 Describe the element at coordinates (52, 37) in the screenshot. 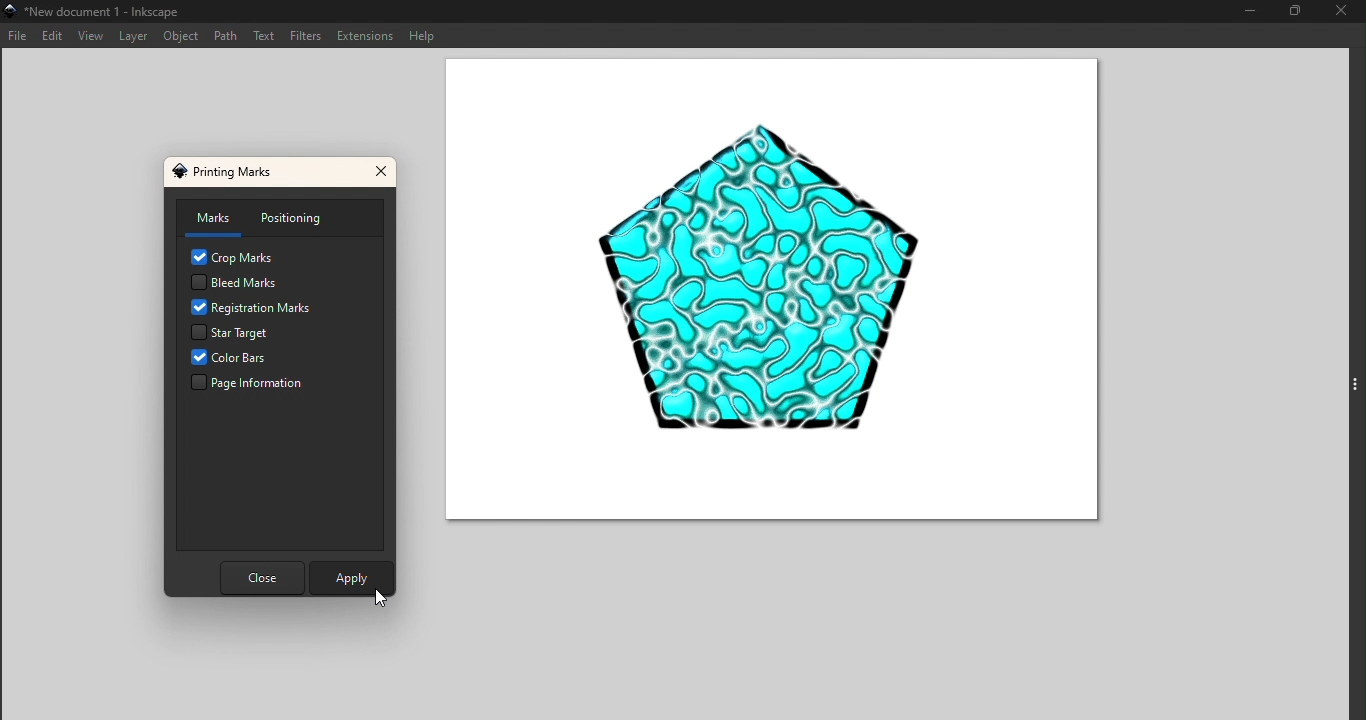

I see `Edit` at that location.